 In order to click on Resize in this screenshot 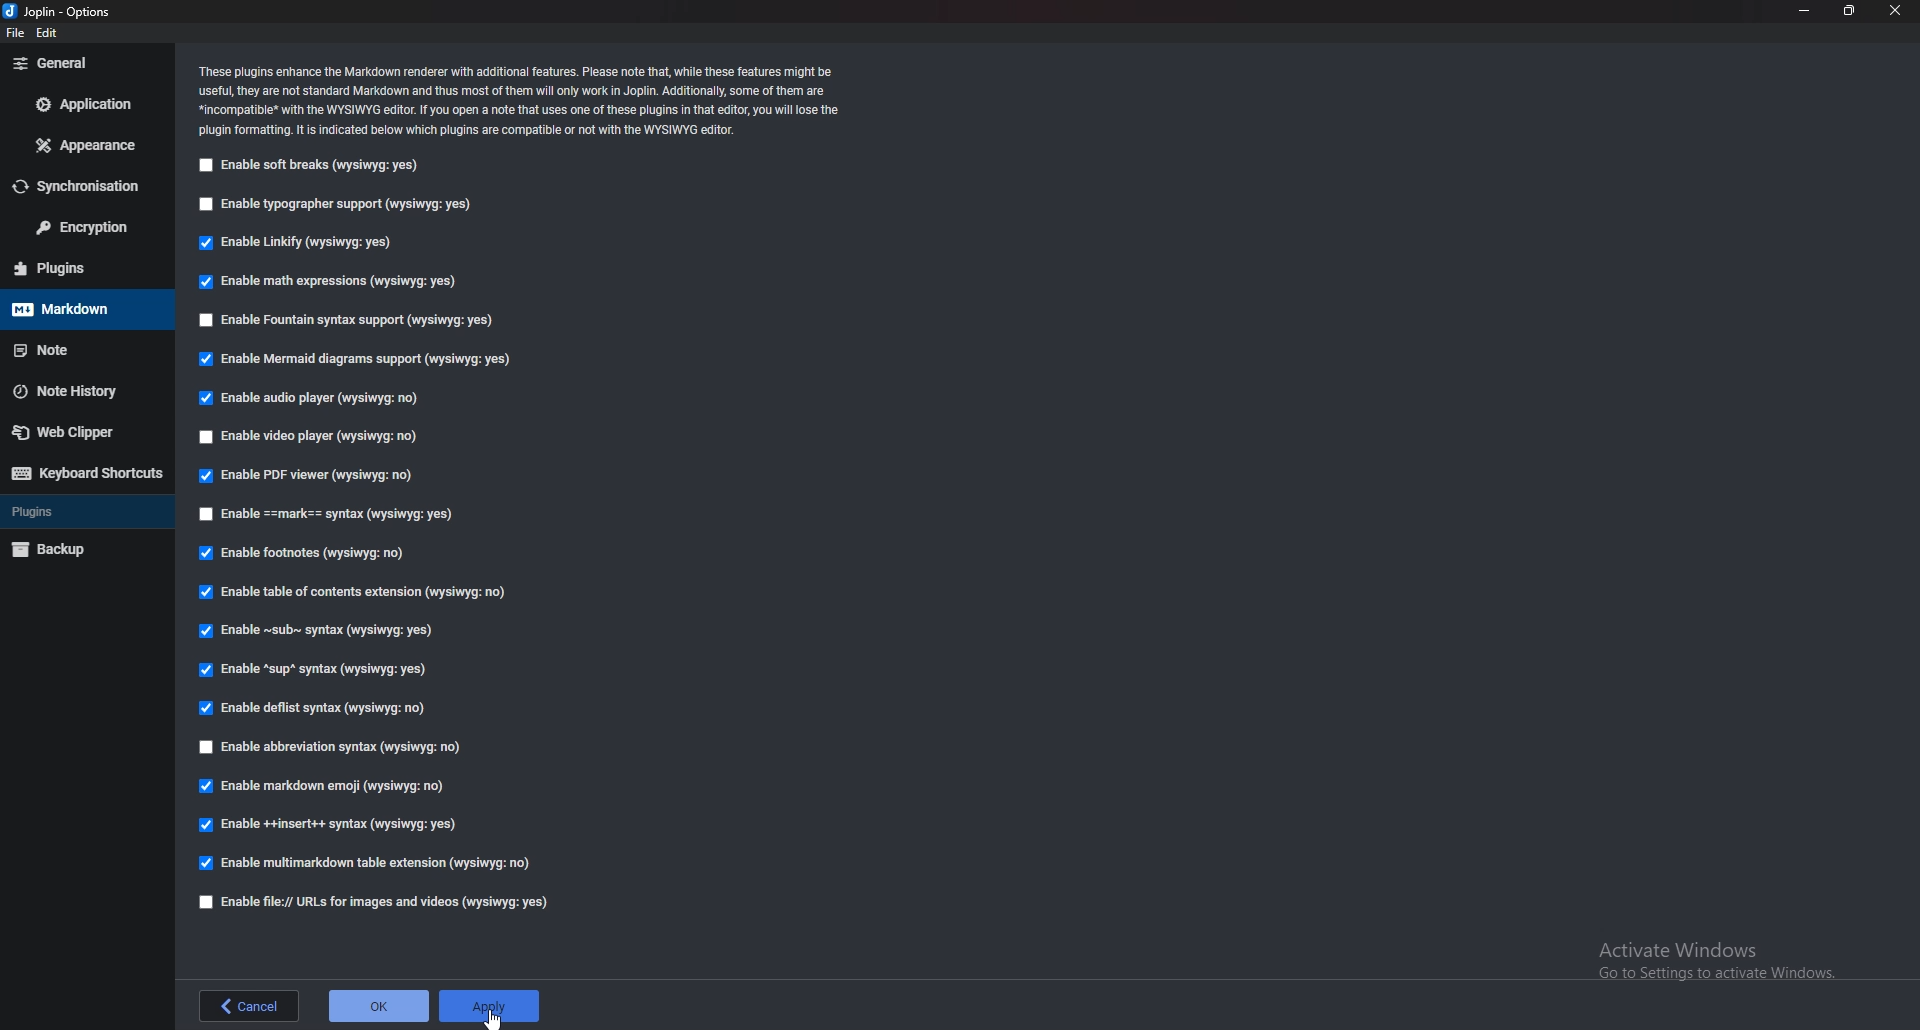, I will do `click(1850, 11)`.